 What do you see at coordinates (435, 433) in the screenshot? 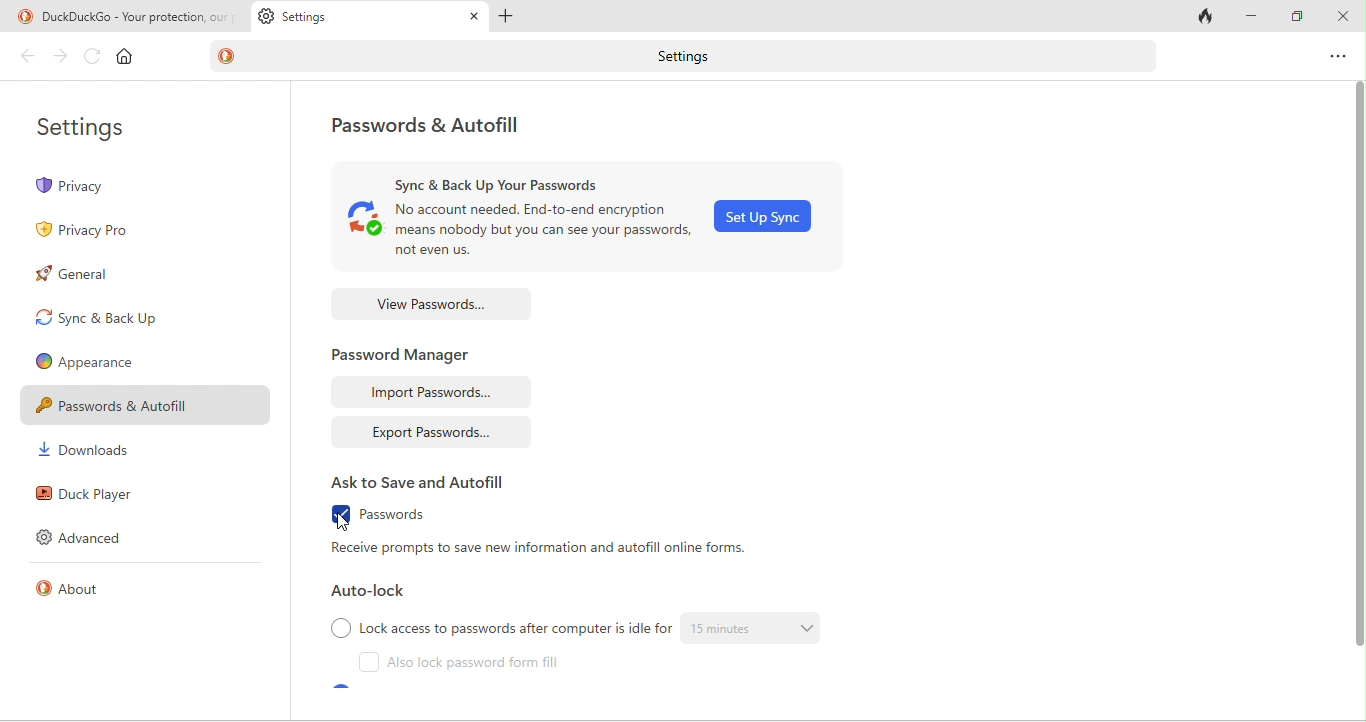
I see `export passwords` at bounding box center [435, 433].